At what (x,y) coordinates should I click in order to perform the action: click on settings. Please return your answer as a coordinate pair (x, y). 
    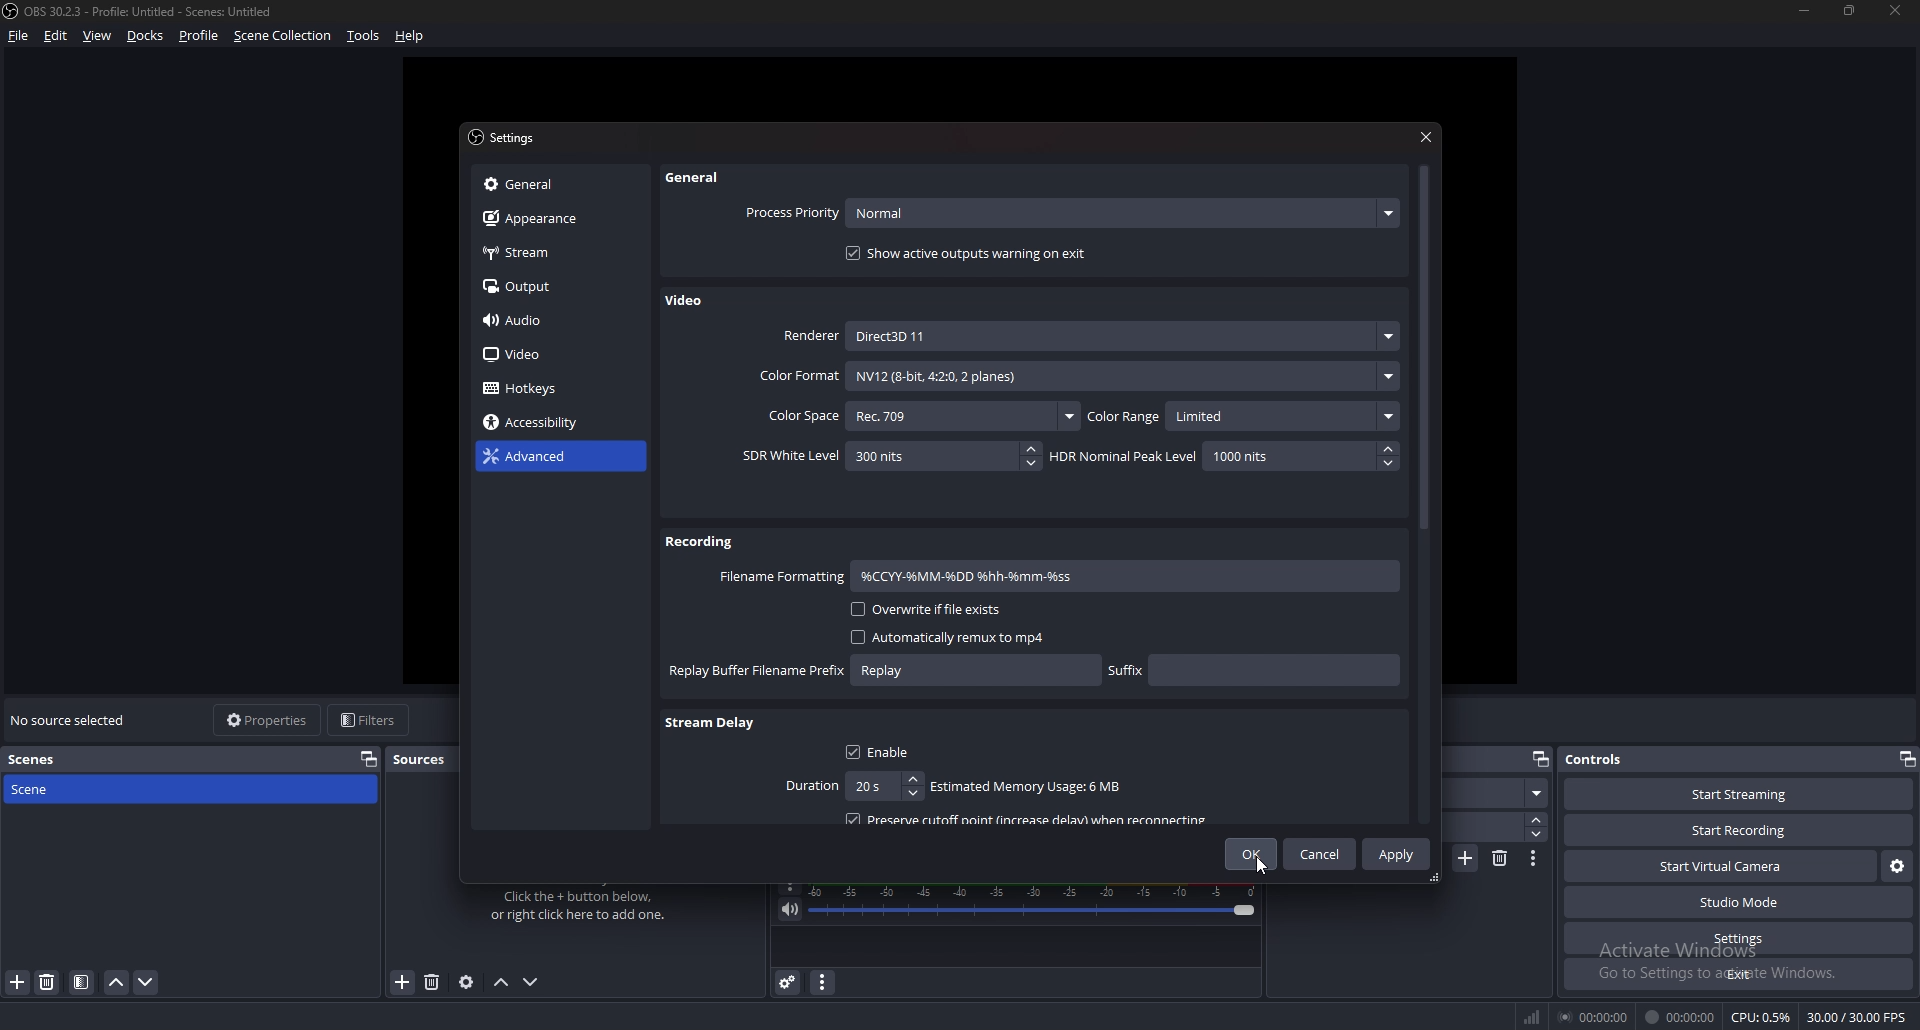
    Looking at the image, I should click on (508, 138).